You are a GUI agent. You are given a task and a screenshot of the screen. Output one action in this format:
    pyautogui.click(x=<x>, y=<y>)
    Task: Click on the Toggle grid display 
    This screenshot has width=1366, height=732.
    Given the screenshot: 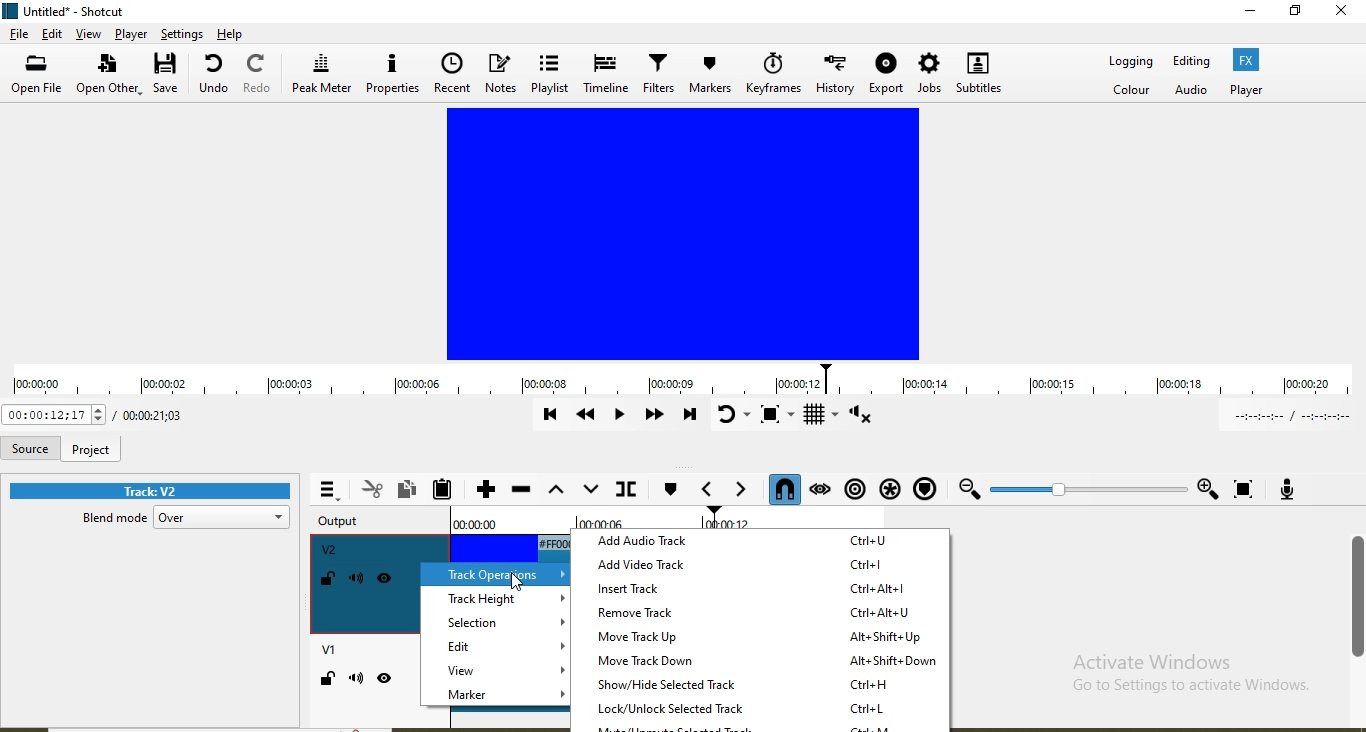 What is the action you would take?
    pyautogui.click(x=821, y=416)
    